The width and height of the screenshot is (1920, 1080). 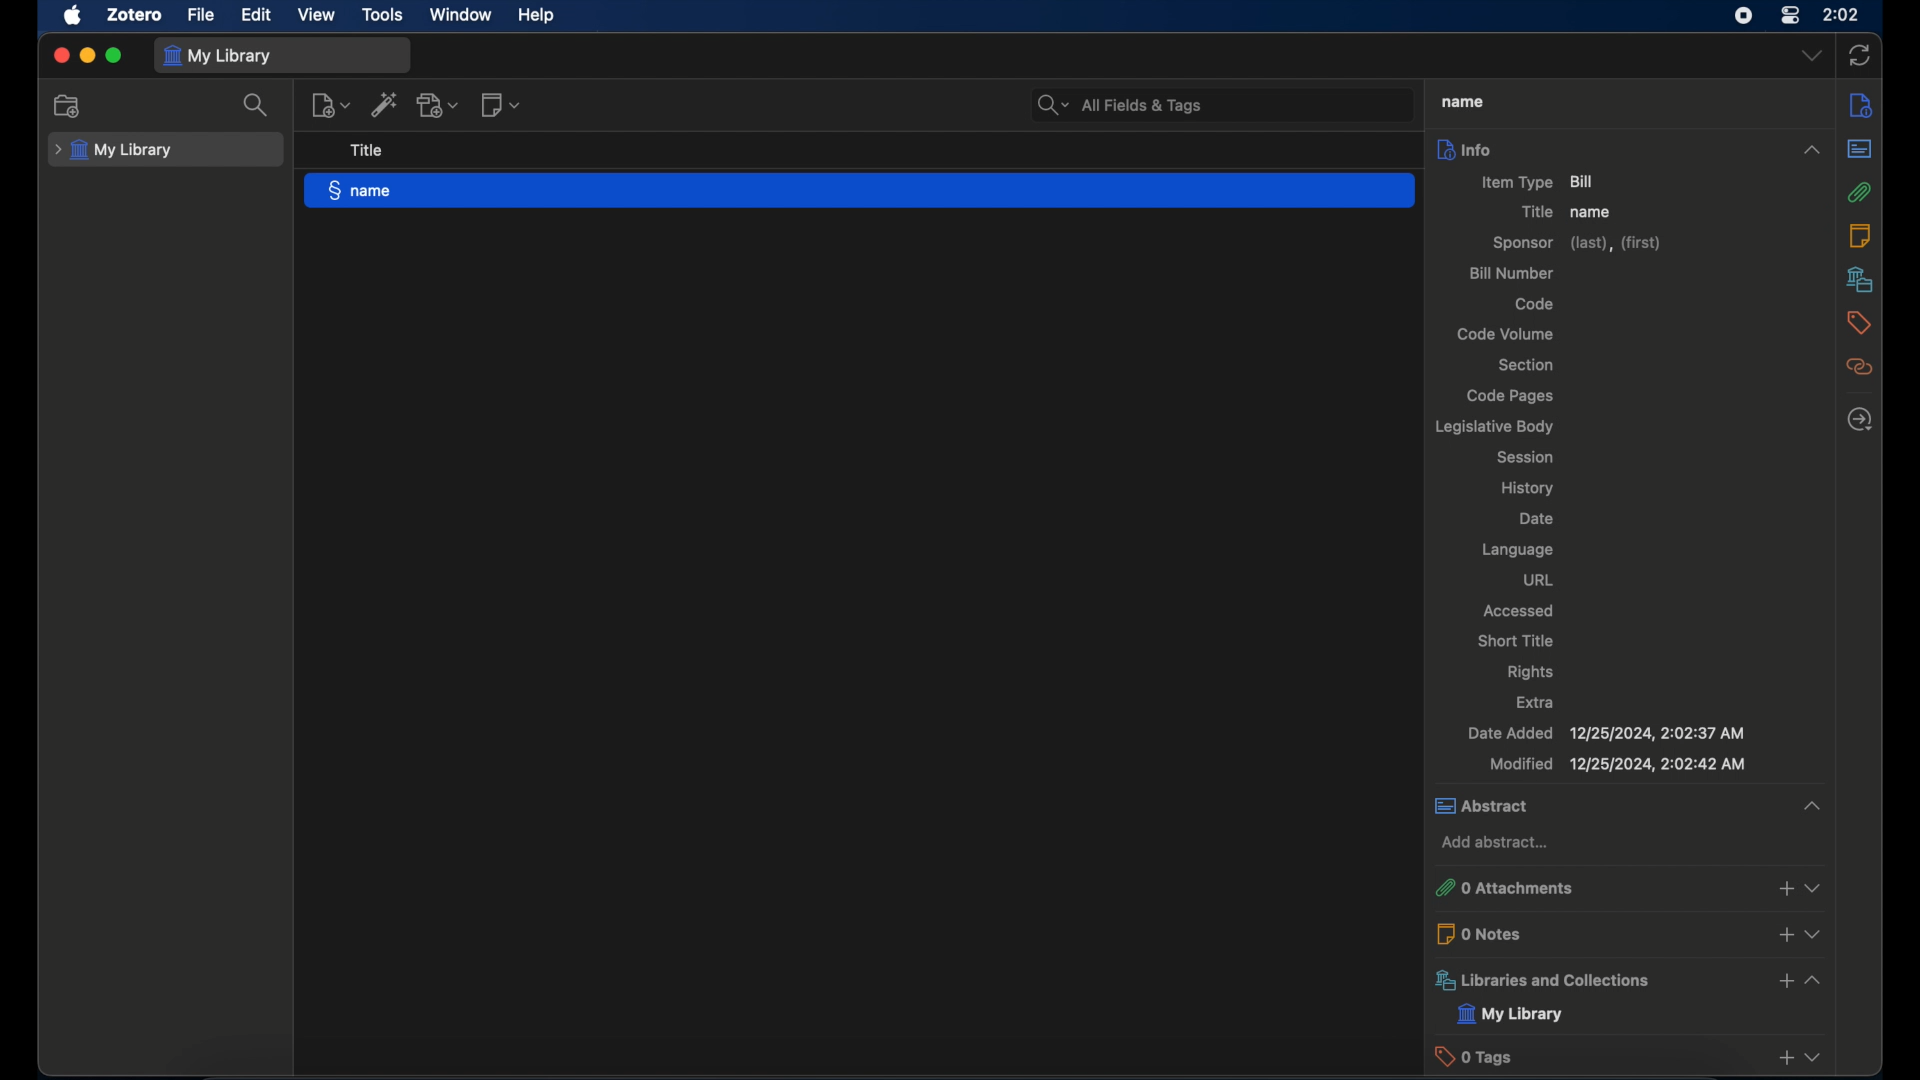 What do you see at coordinates (860, 191) in the screenshot?
I see `name` at bounding box center [860, 191].